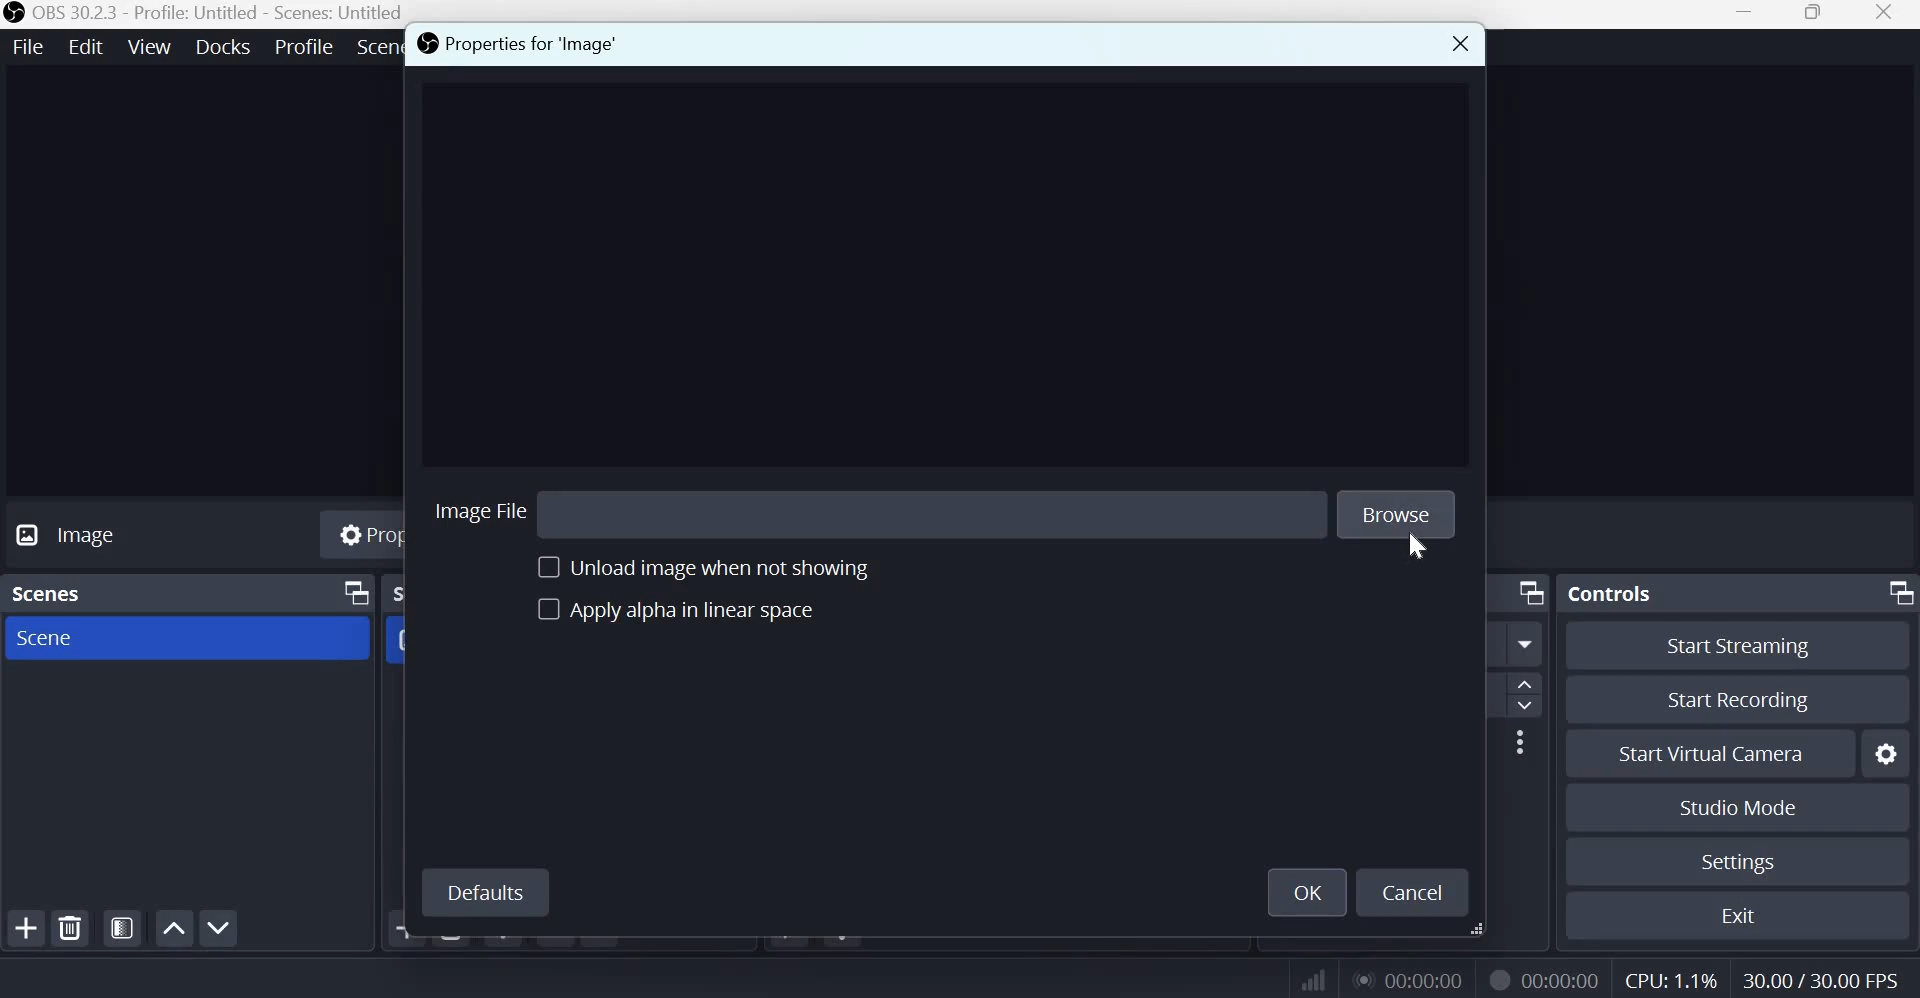 The image size is (1920, 998). I want to click on OBS 30.2.3 - Profile: Untitled - Scenes: Untitled, so click(203, 13).